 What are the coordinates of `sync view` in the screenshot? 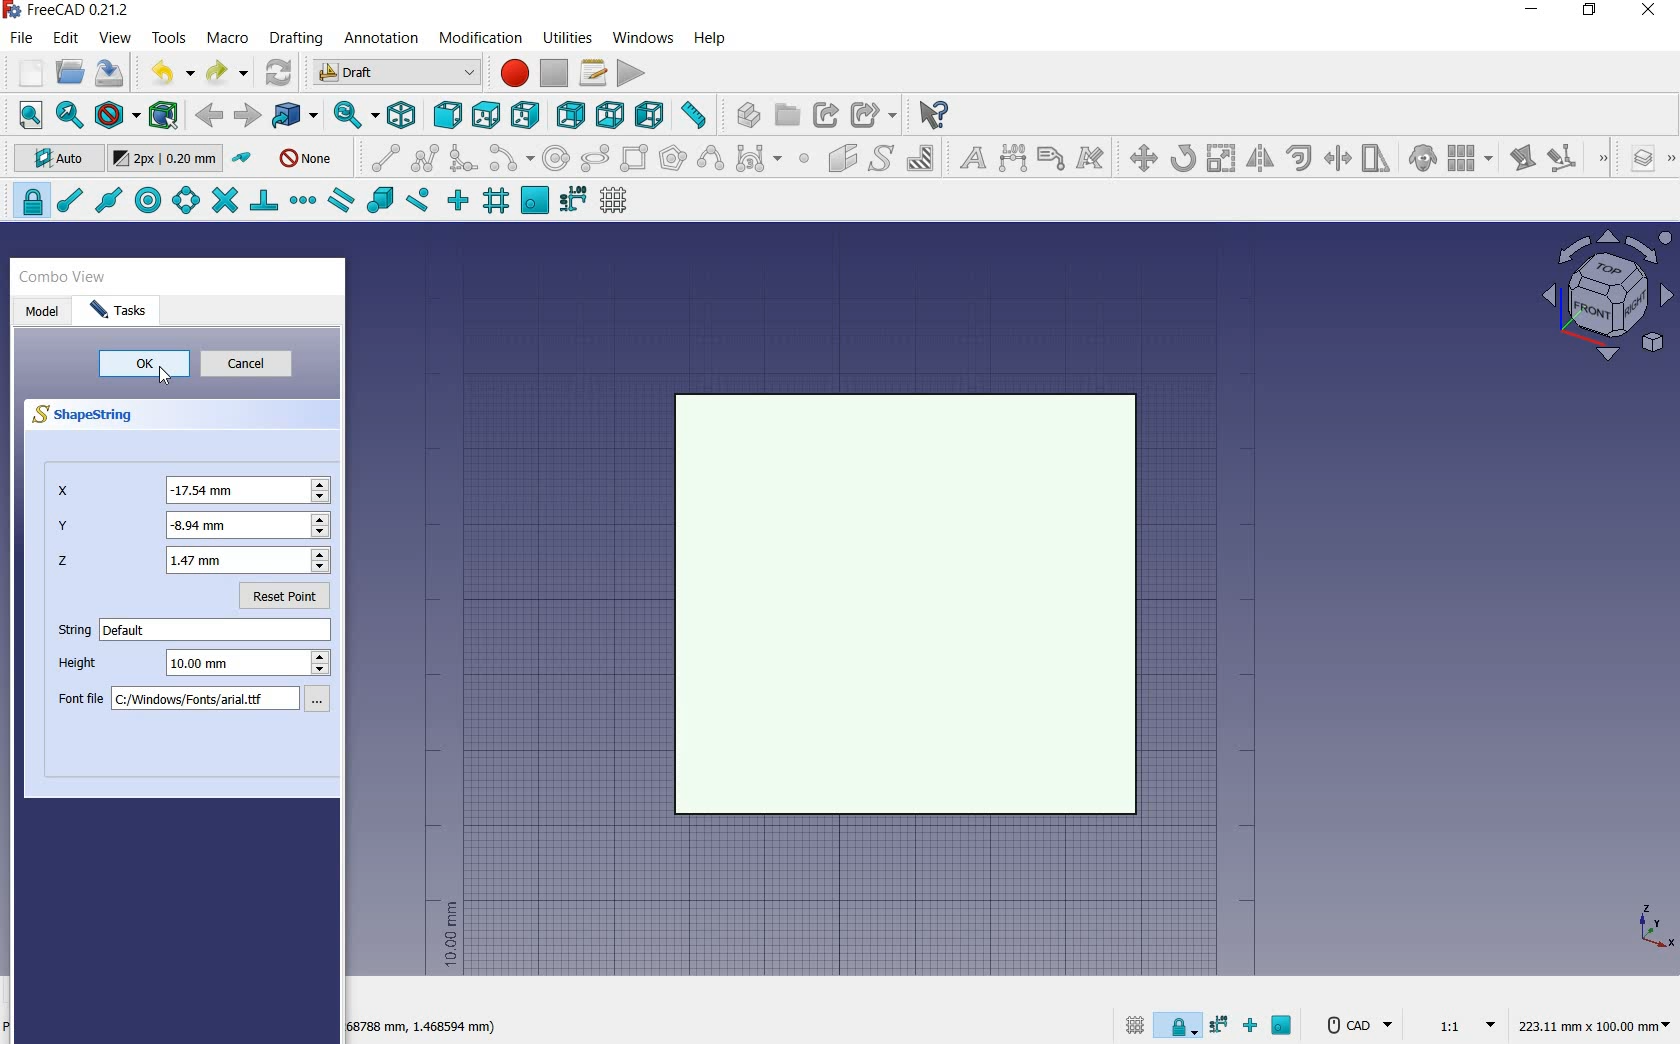 It's located at (351, 116).